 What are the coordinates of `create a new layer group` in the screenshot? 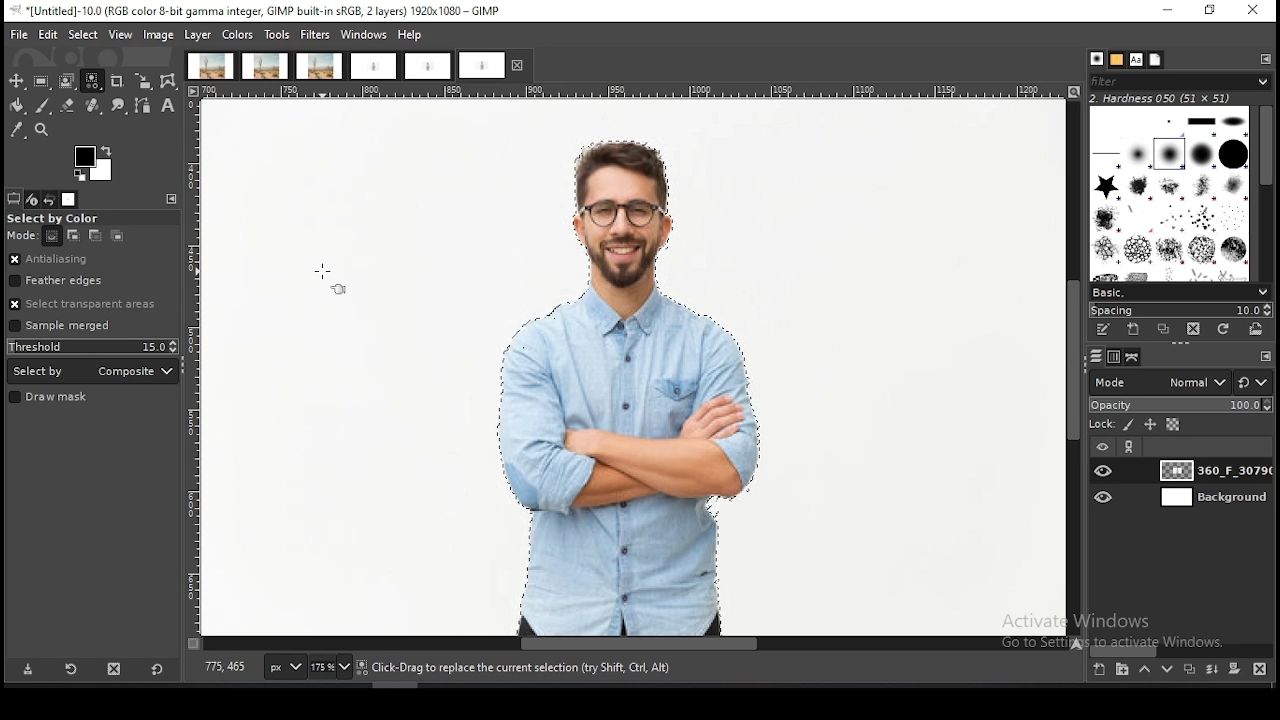 It's located at (1121, 668).